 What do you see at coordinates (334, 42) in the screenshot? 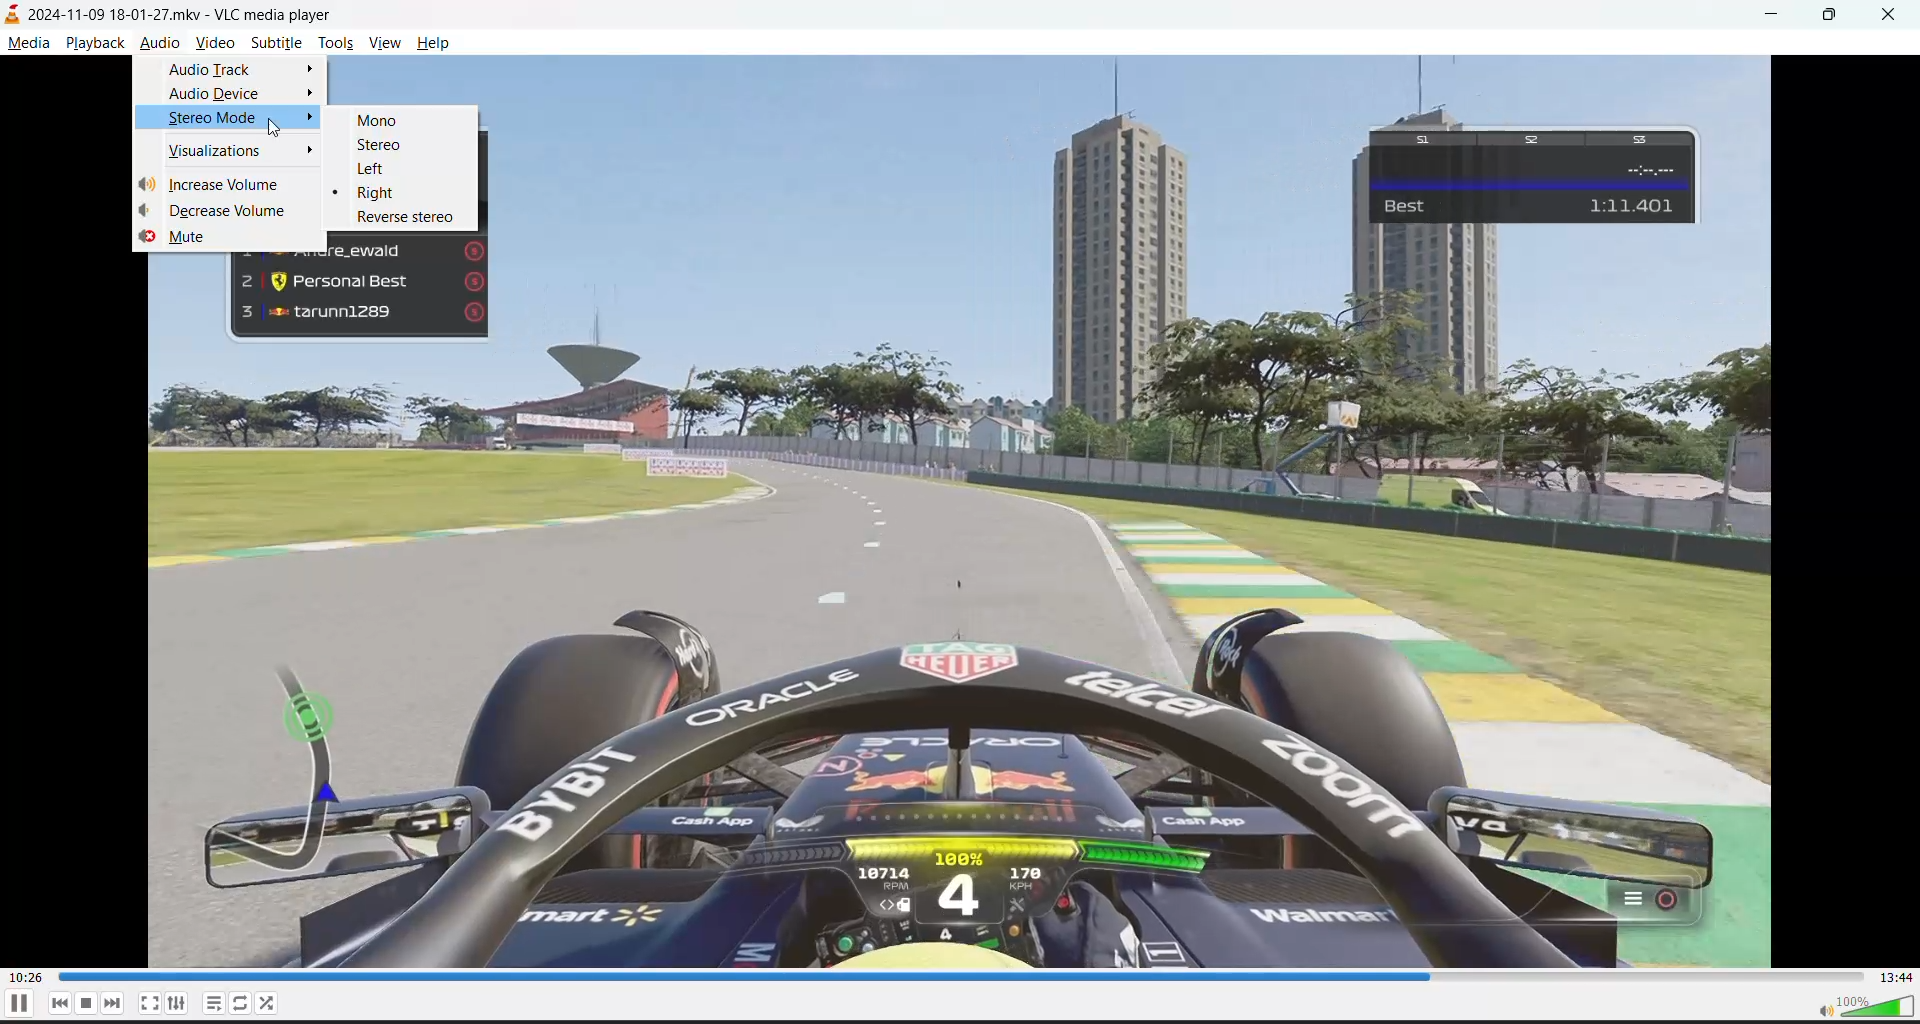
I see `tools` at bounding box center [334, 42].